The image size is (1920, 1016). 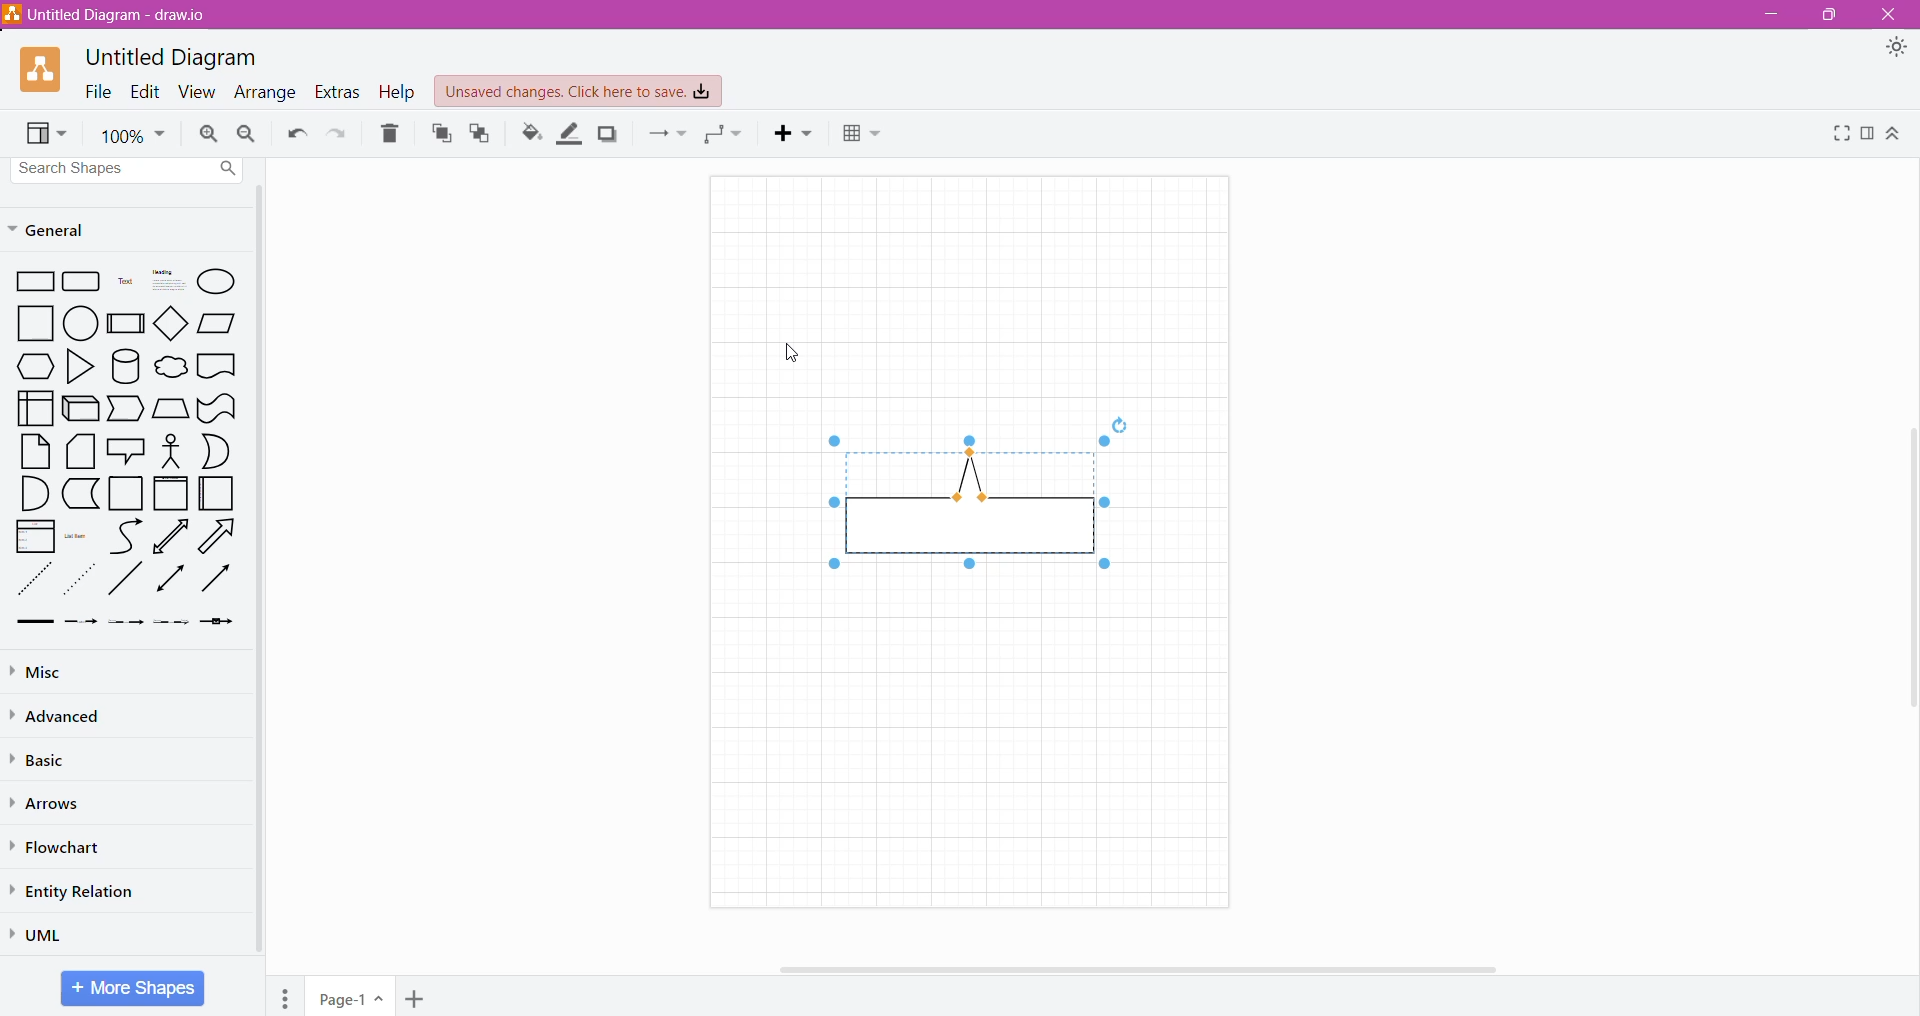 I want to click on Quarter Circle , so click(x=33, y=493).